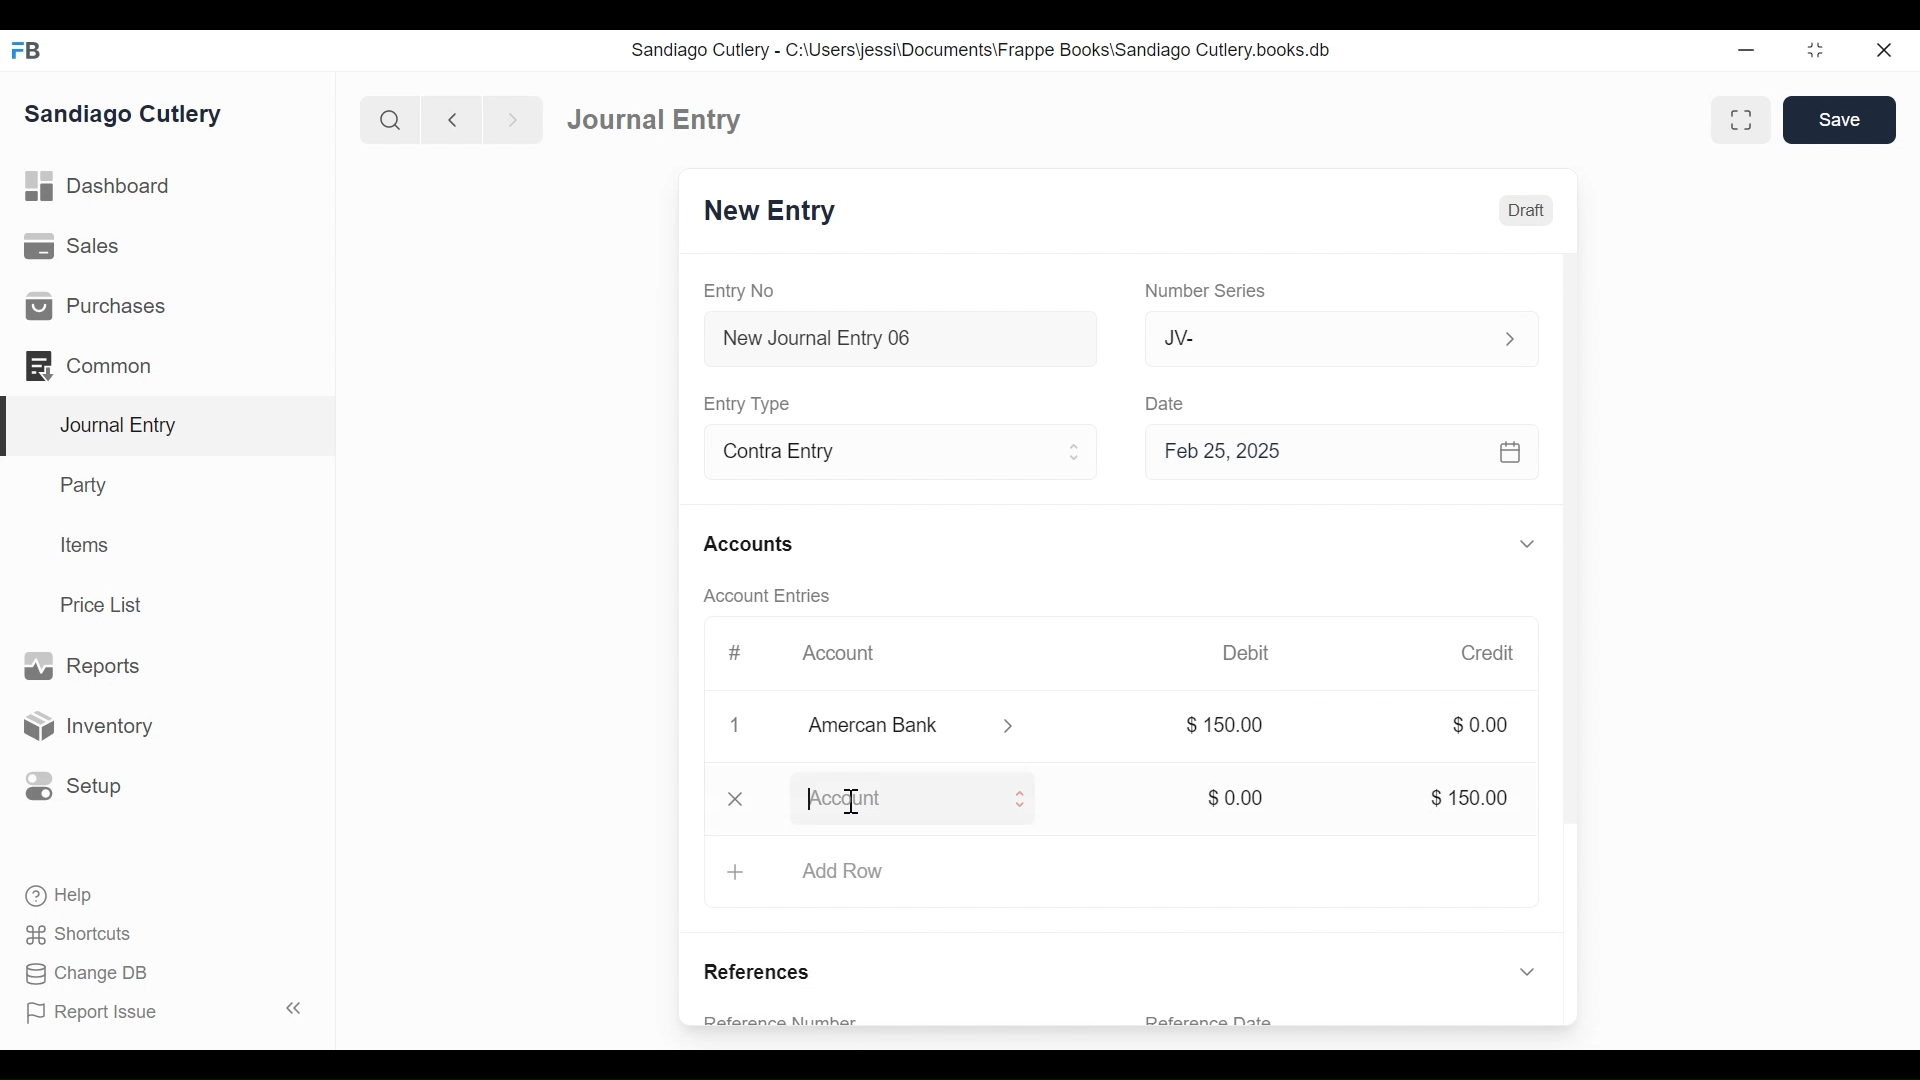 The height and width of the screenshot is (1080, 1920). I want to click on Add Row, so click(842, 872).